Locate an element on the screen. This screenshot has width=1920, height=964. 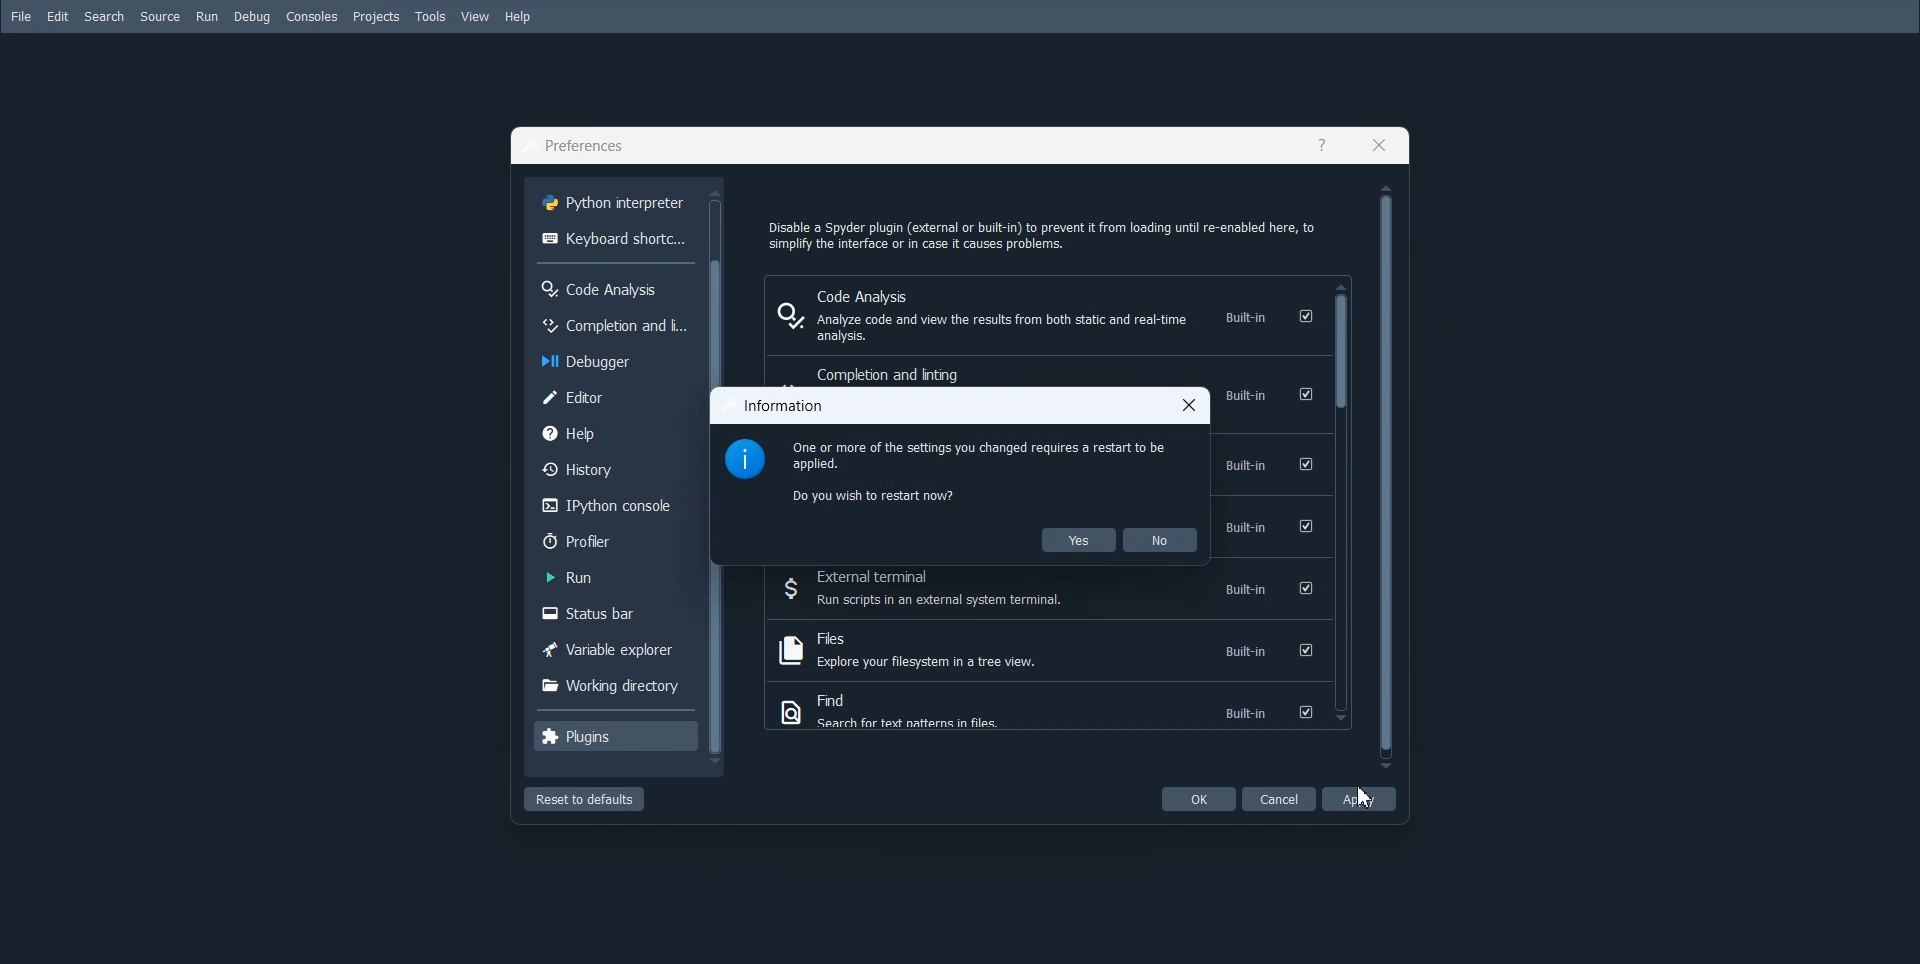
Completion and license is located at coordinates (611, 323).